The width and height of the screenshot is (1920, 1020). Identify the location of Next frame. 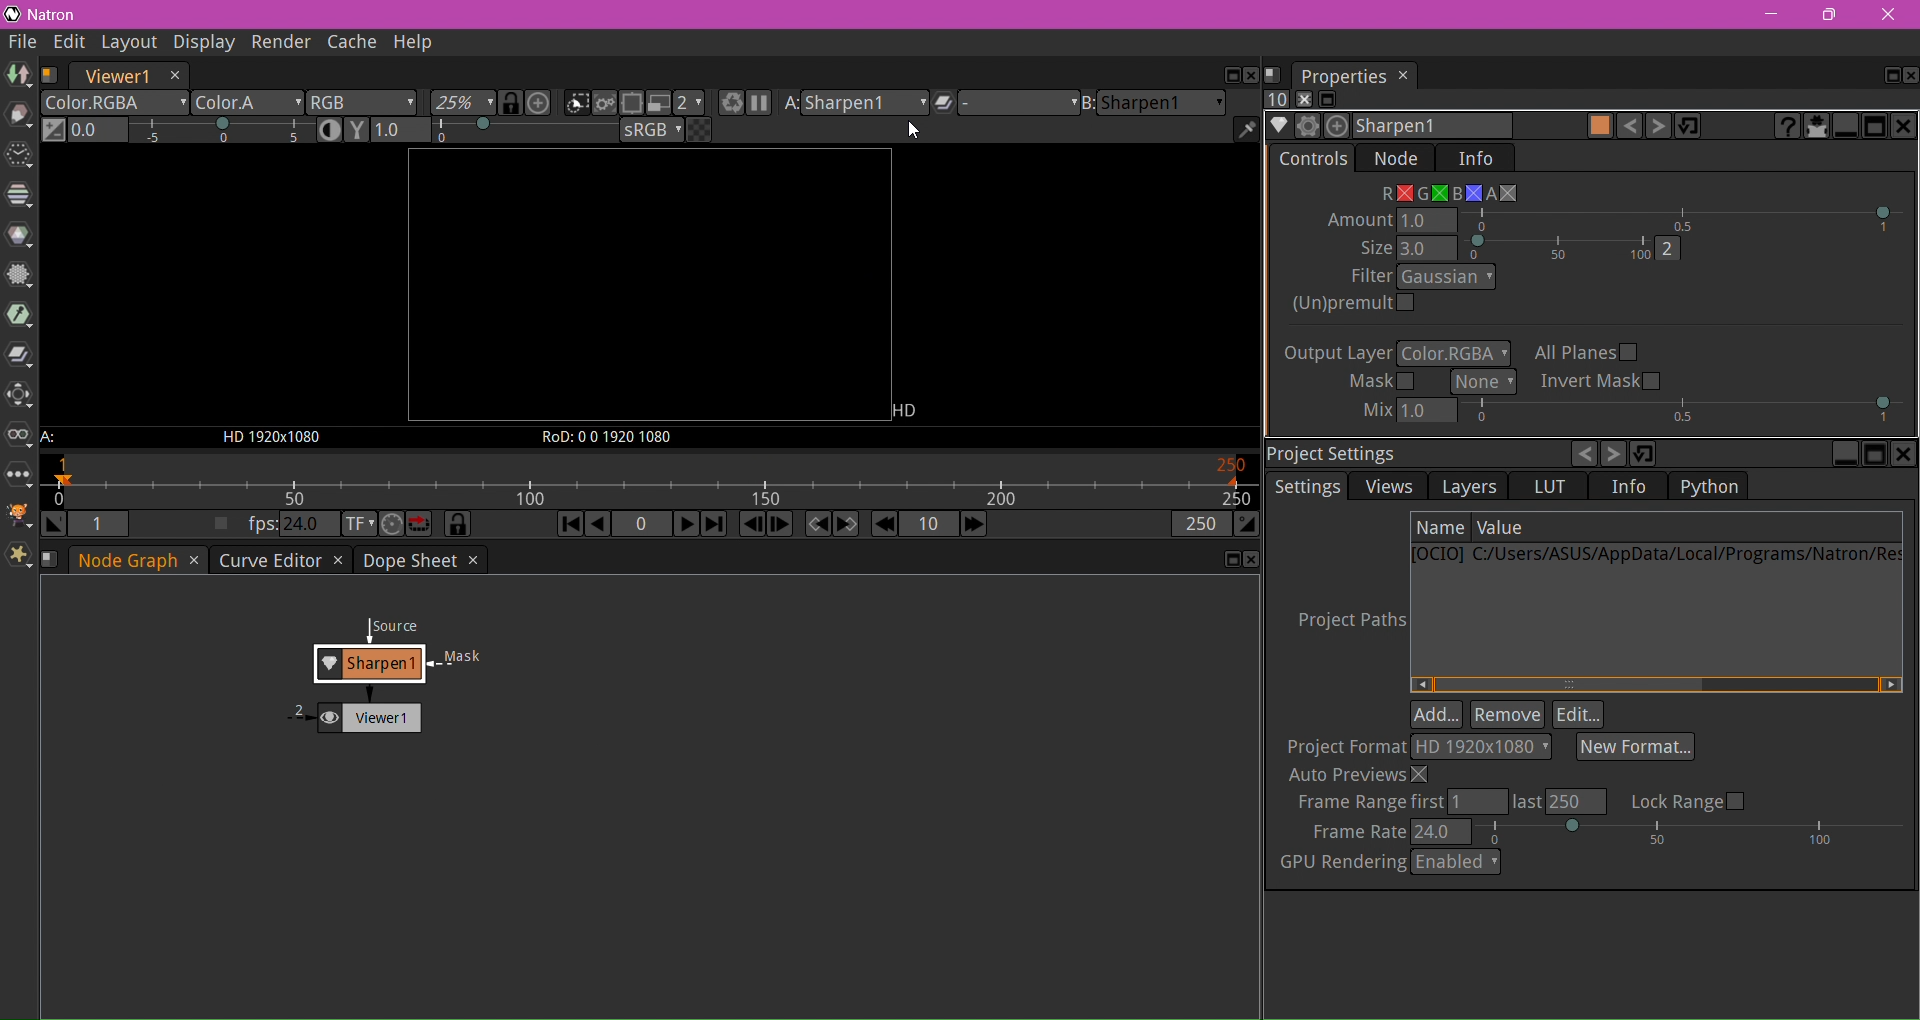
(779, 525).